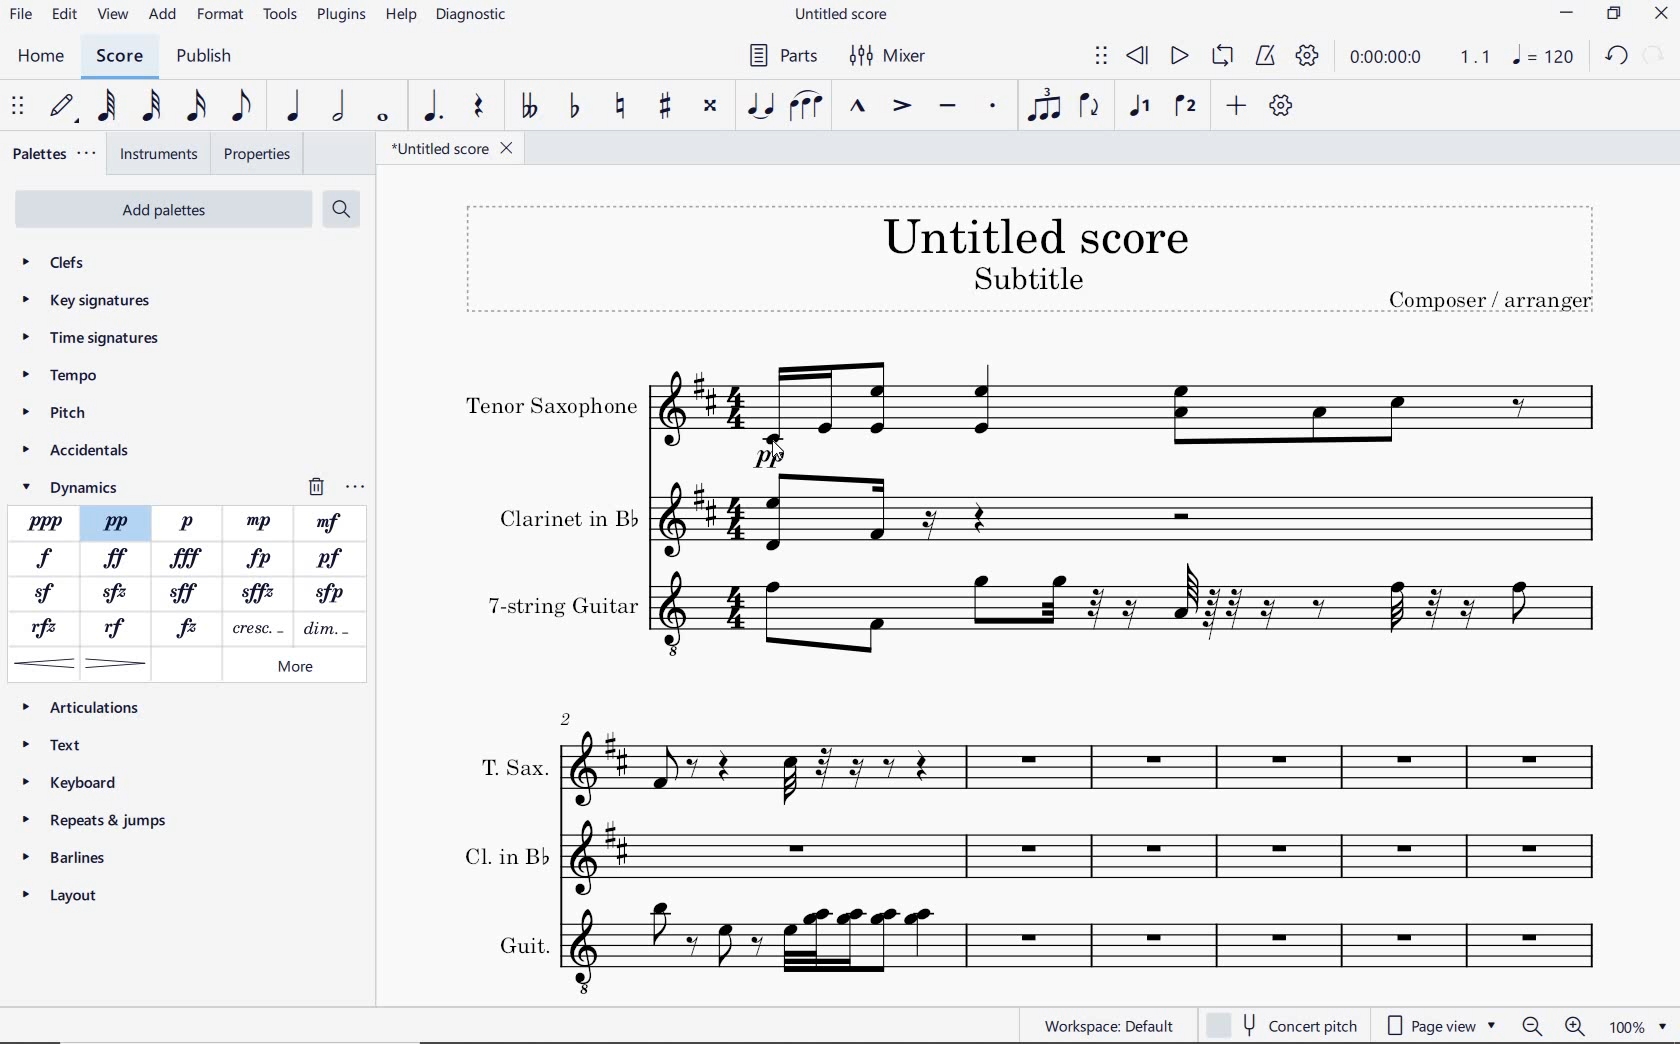  Describe the element at coordinates (325, 594) in the screenshot. I see `SFP(SFORZANDO-PIANO)` at that location.